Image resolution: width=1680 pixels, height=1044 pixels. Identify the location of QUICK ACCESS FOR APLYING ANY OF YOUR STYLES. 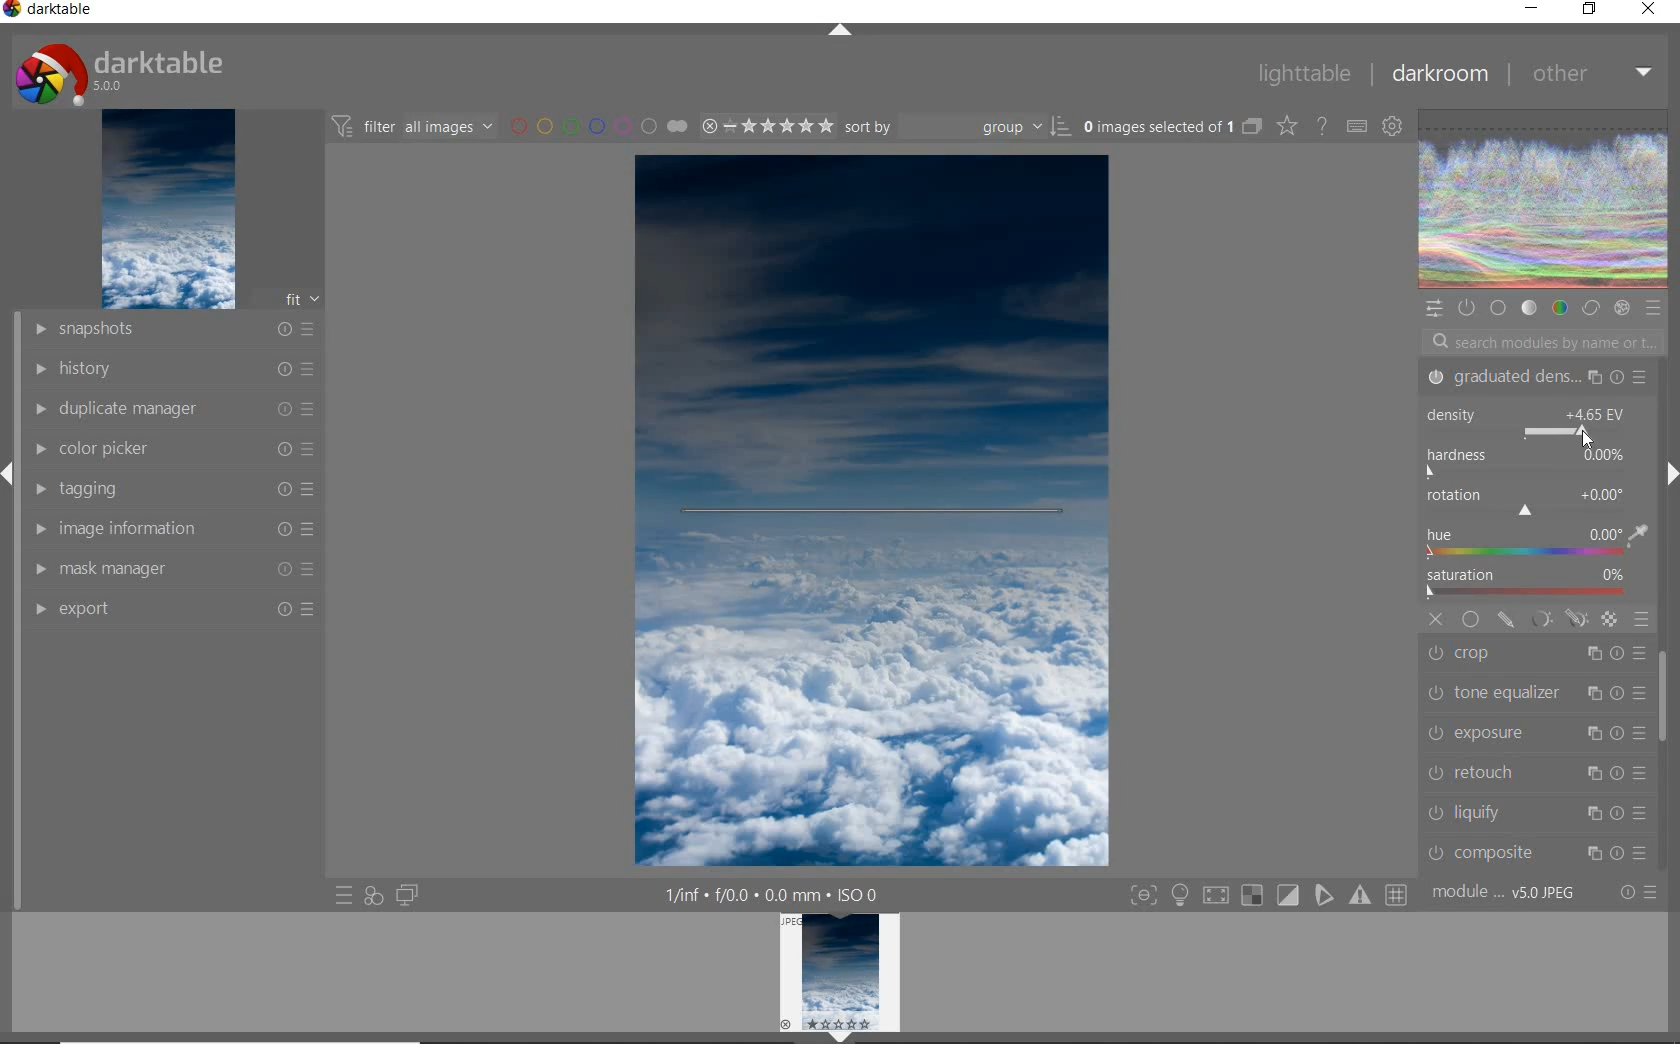
(373, 896).